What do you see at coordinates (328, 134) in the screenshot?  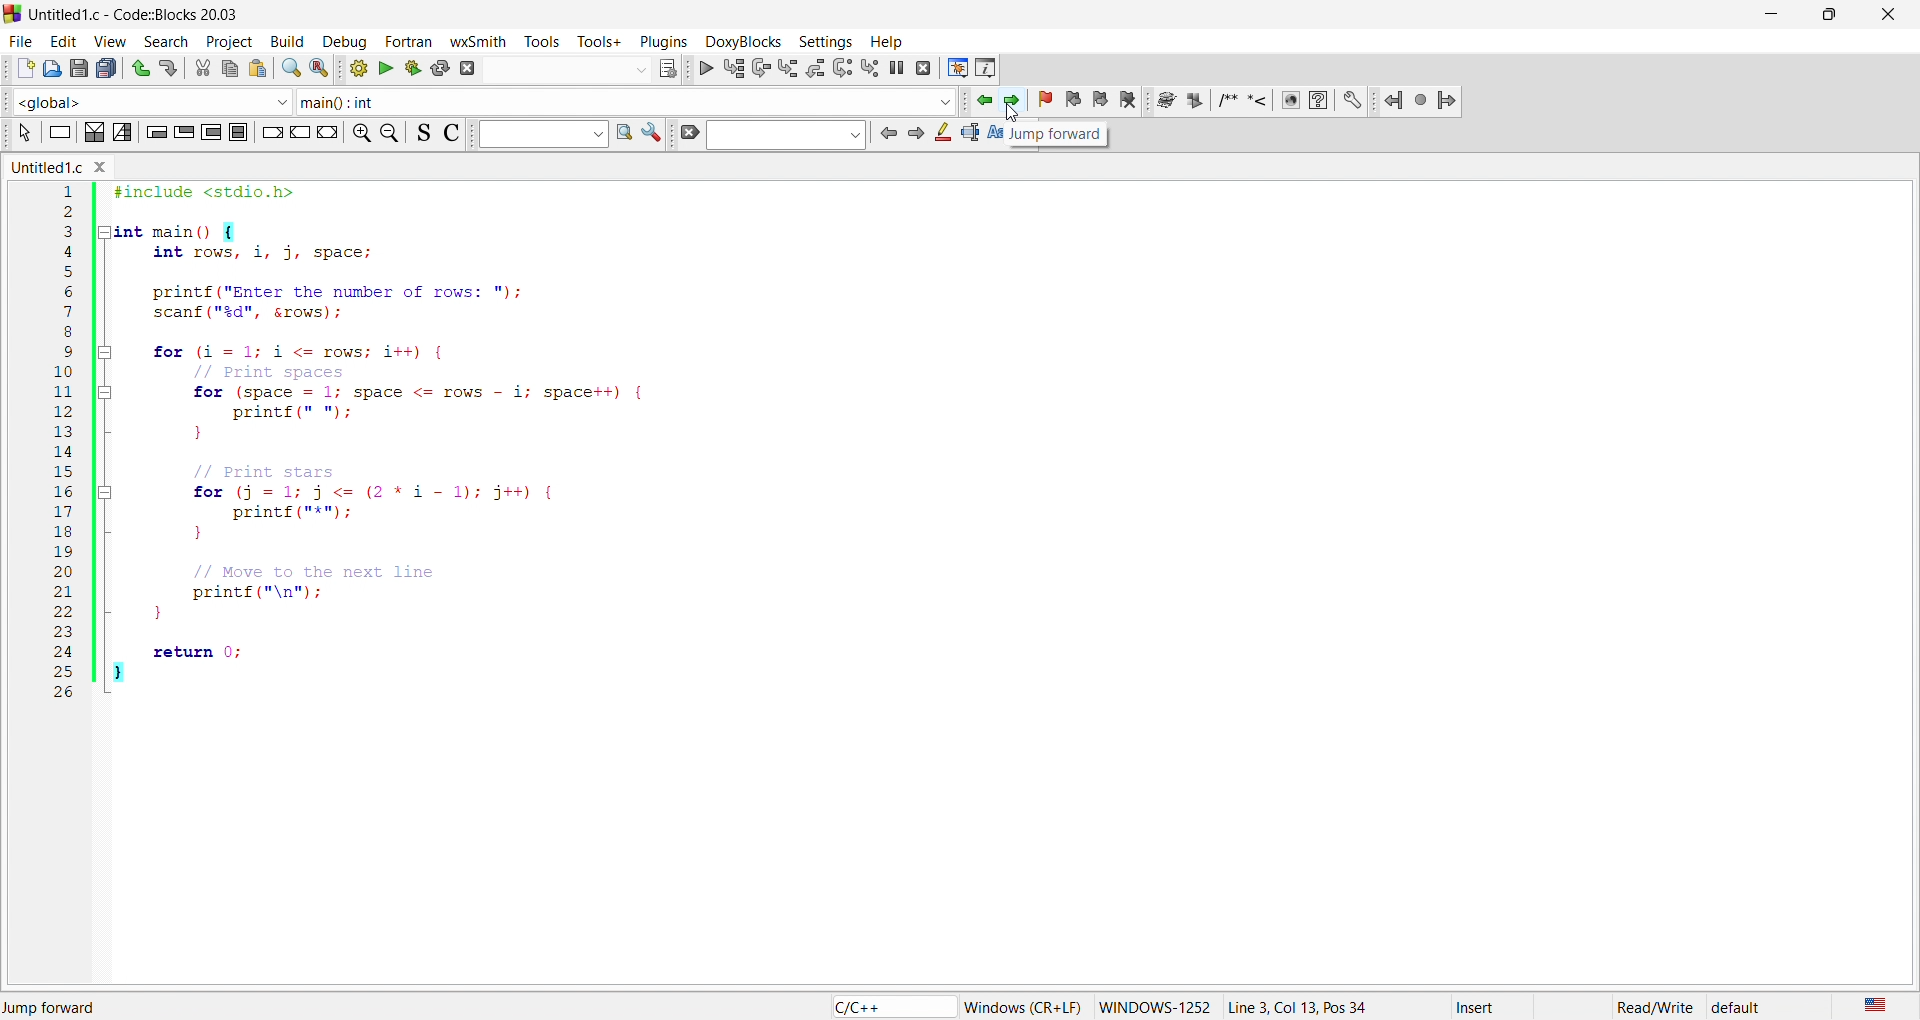 I see `icon` at bounding box center [328, 134].